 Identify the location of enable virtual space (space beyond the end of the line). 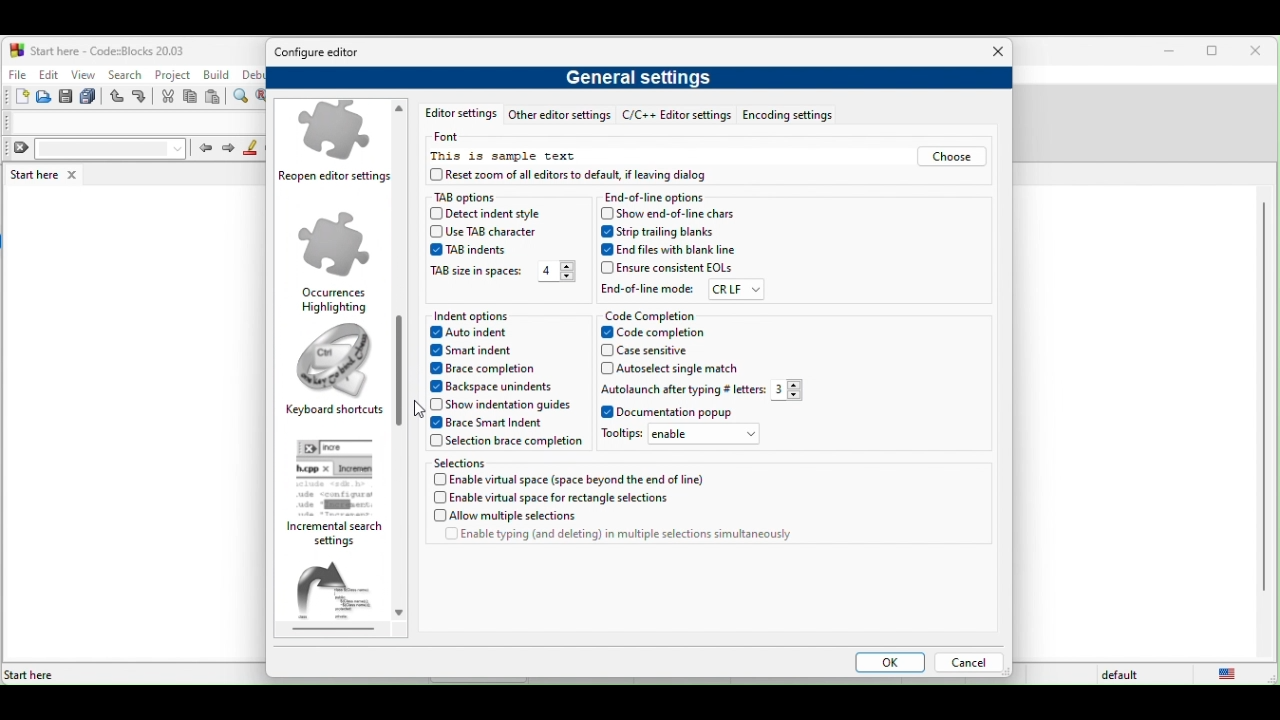
(573, 479).